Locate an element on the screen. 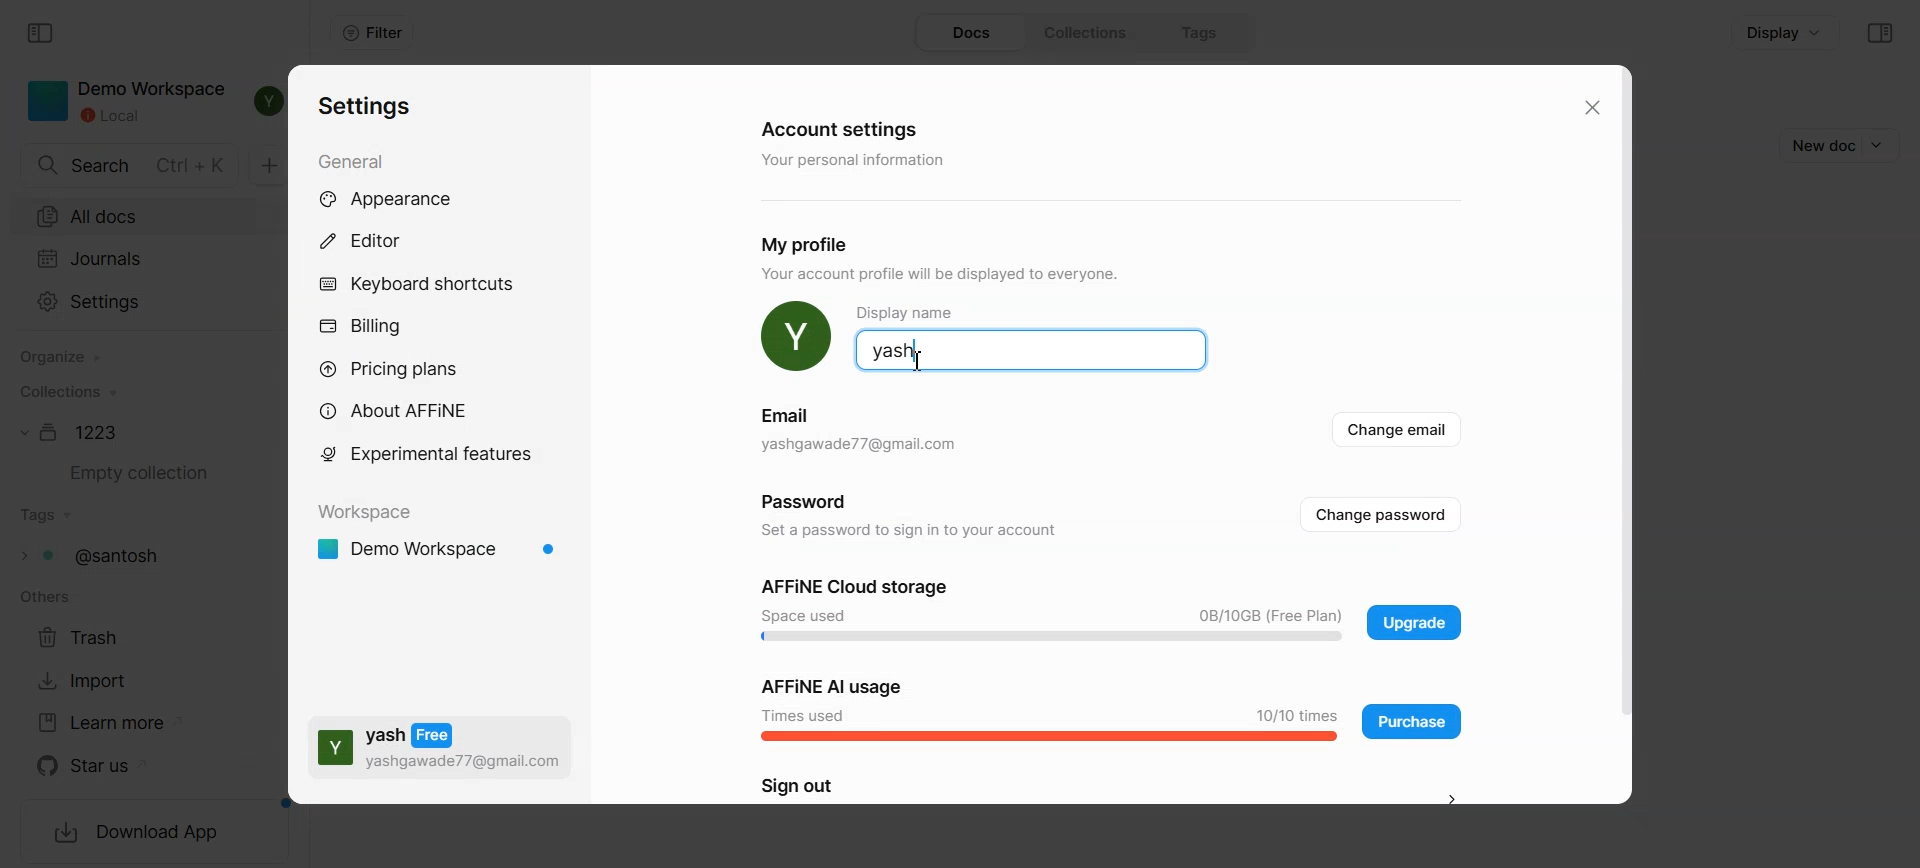  About AFFiNE is located at coordinates (400, 411).